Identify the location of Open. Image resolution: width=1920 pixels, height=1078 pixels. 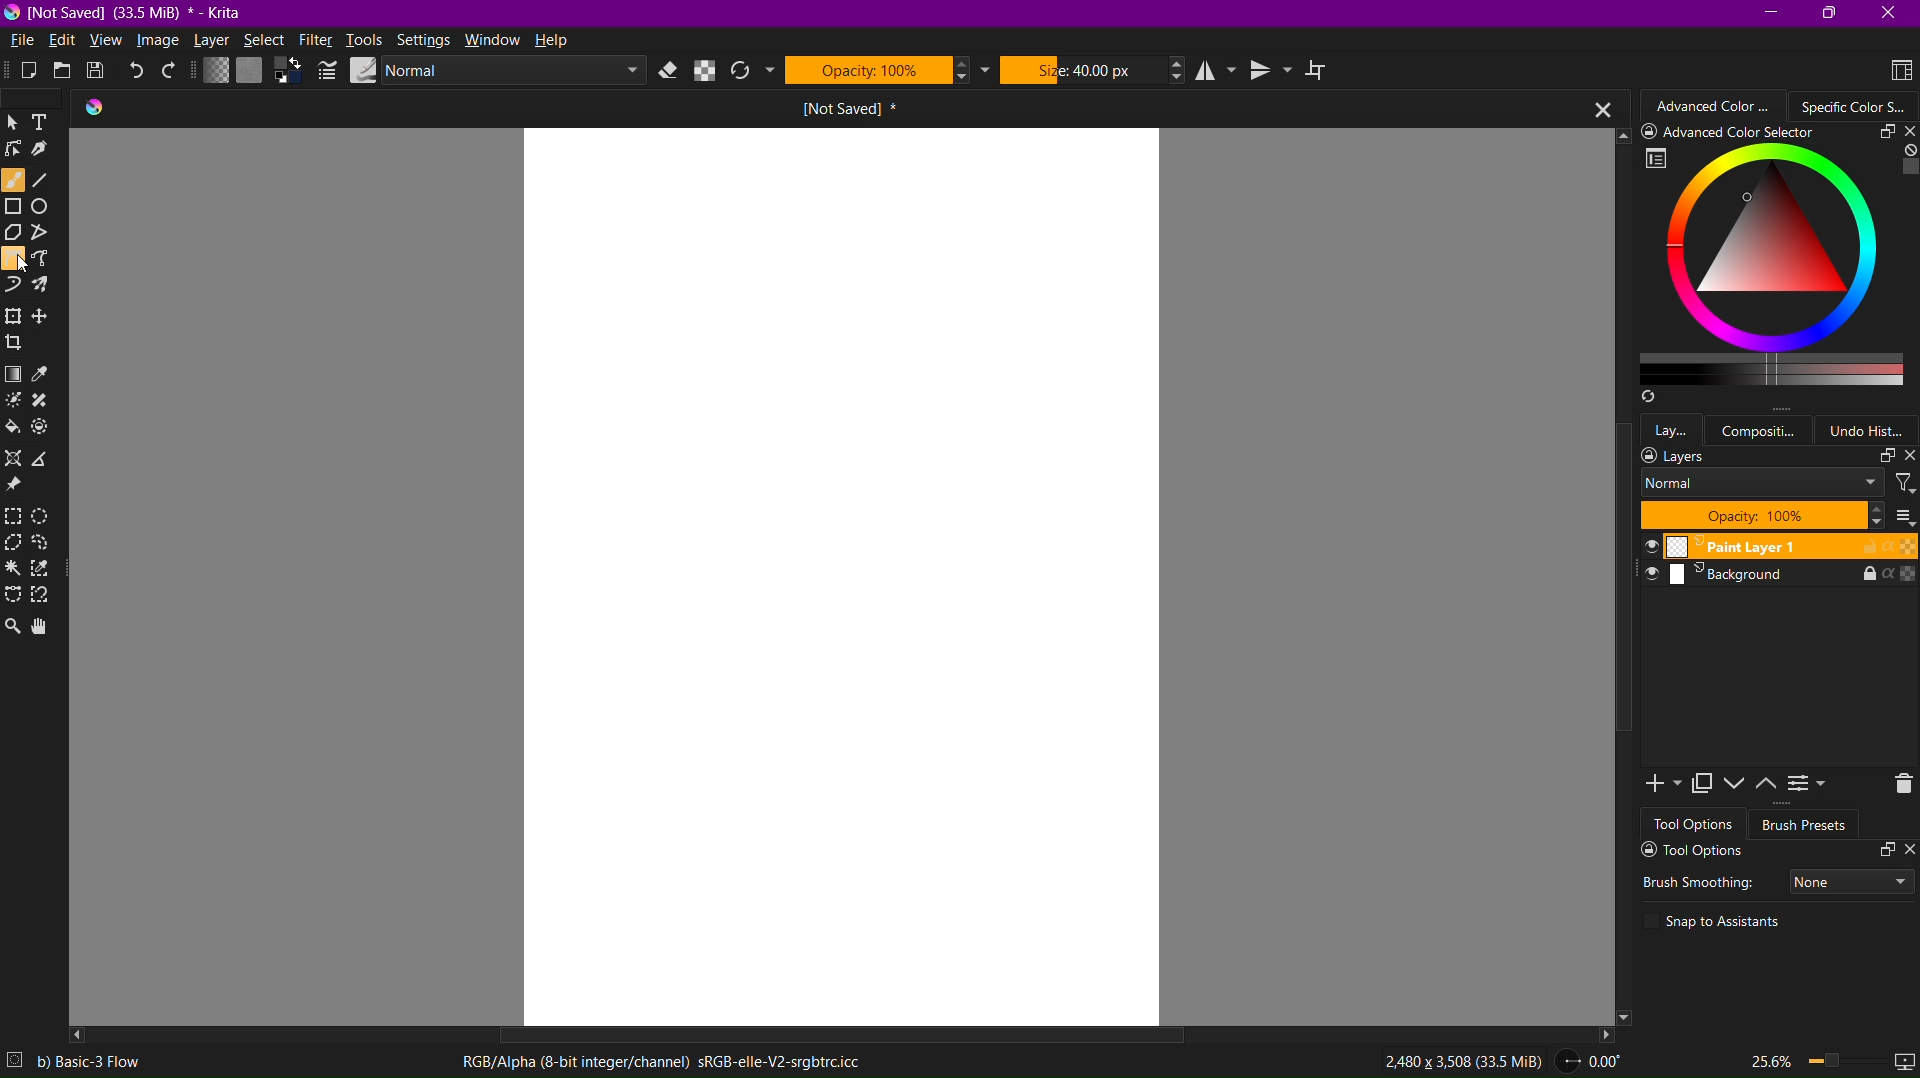
(59, 72).